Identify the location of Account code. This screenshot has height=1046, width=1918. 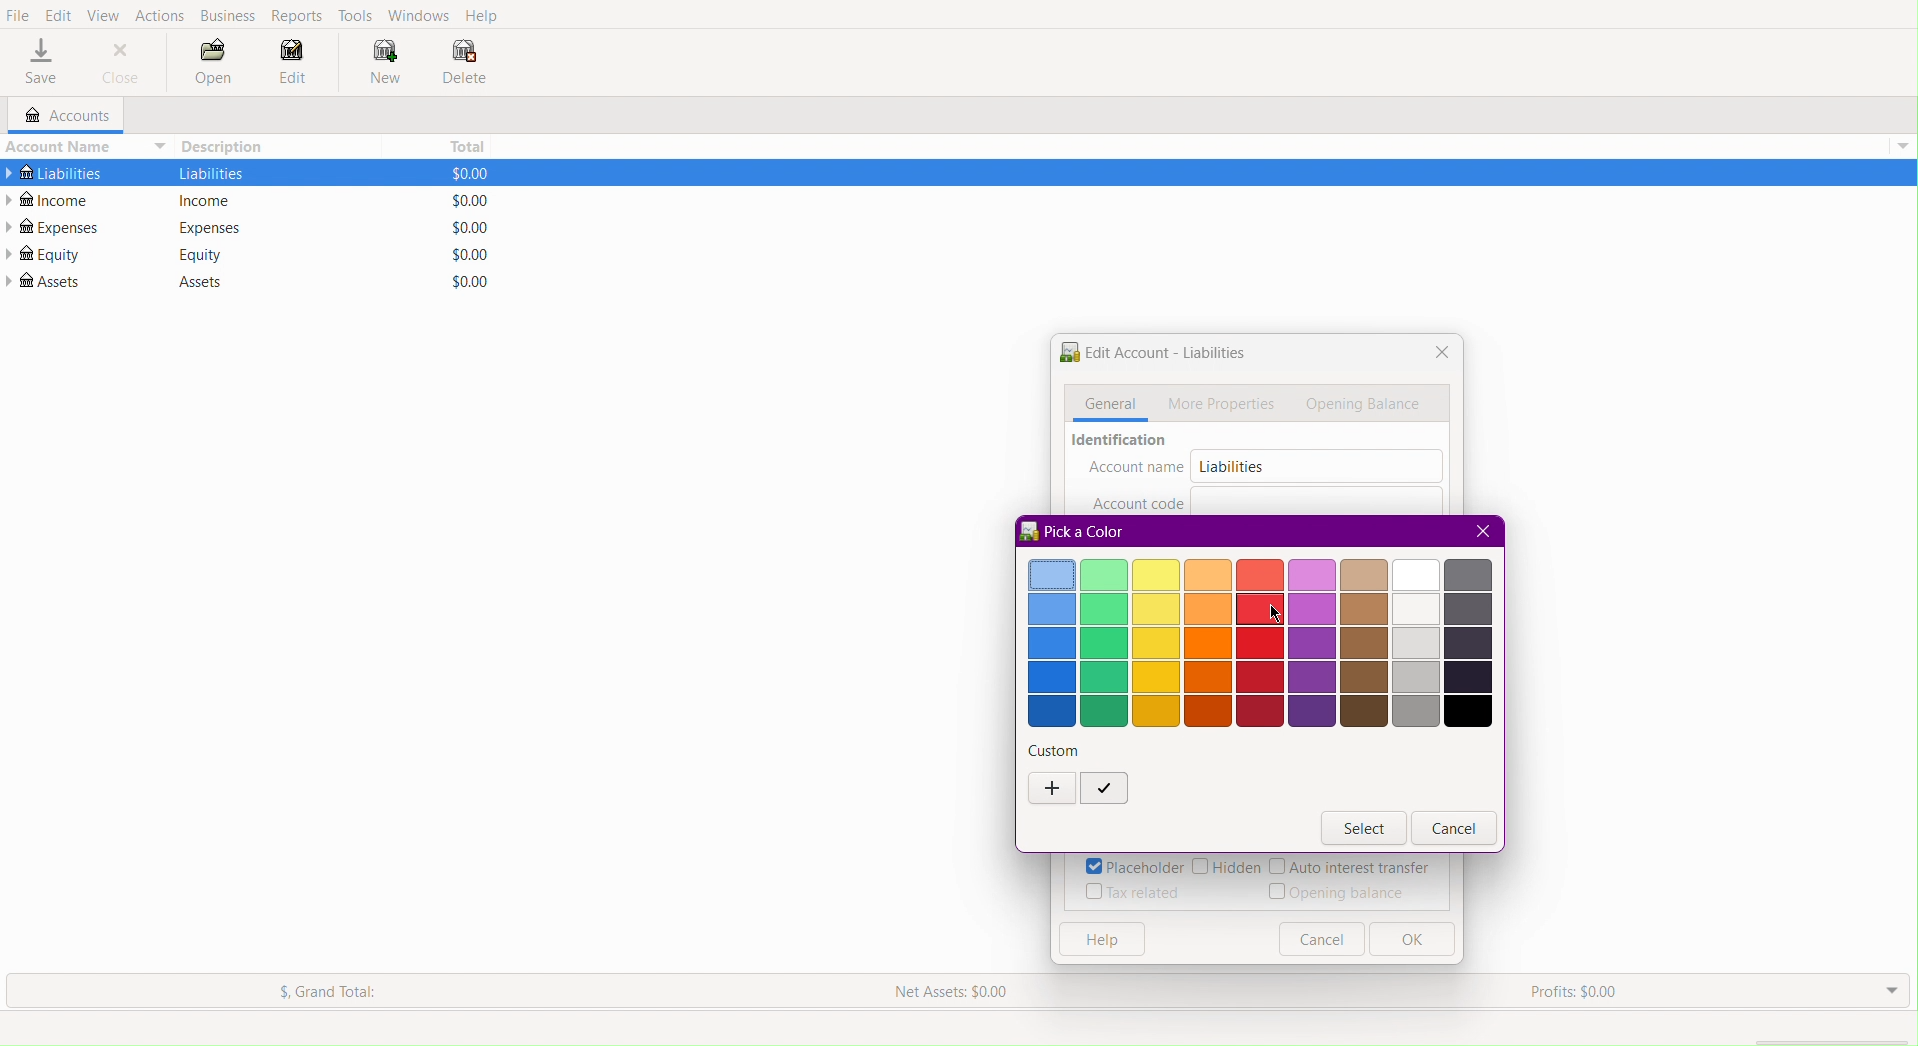
(1138, 501).